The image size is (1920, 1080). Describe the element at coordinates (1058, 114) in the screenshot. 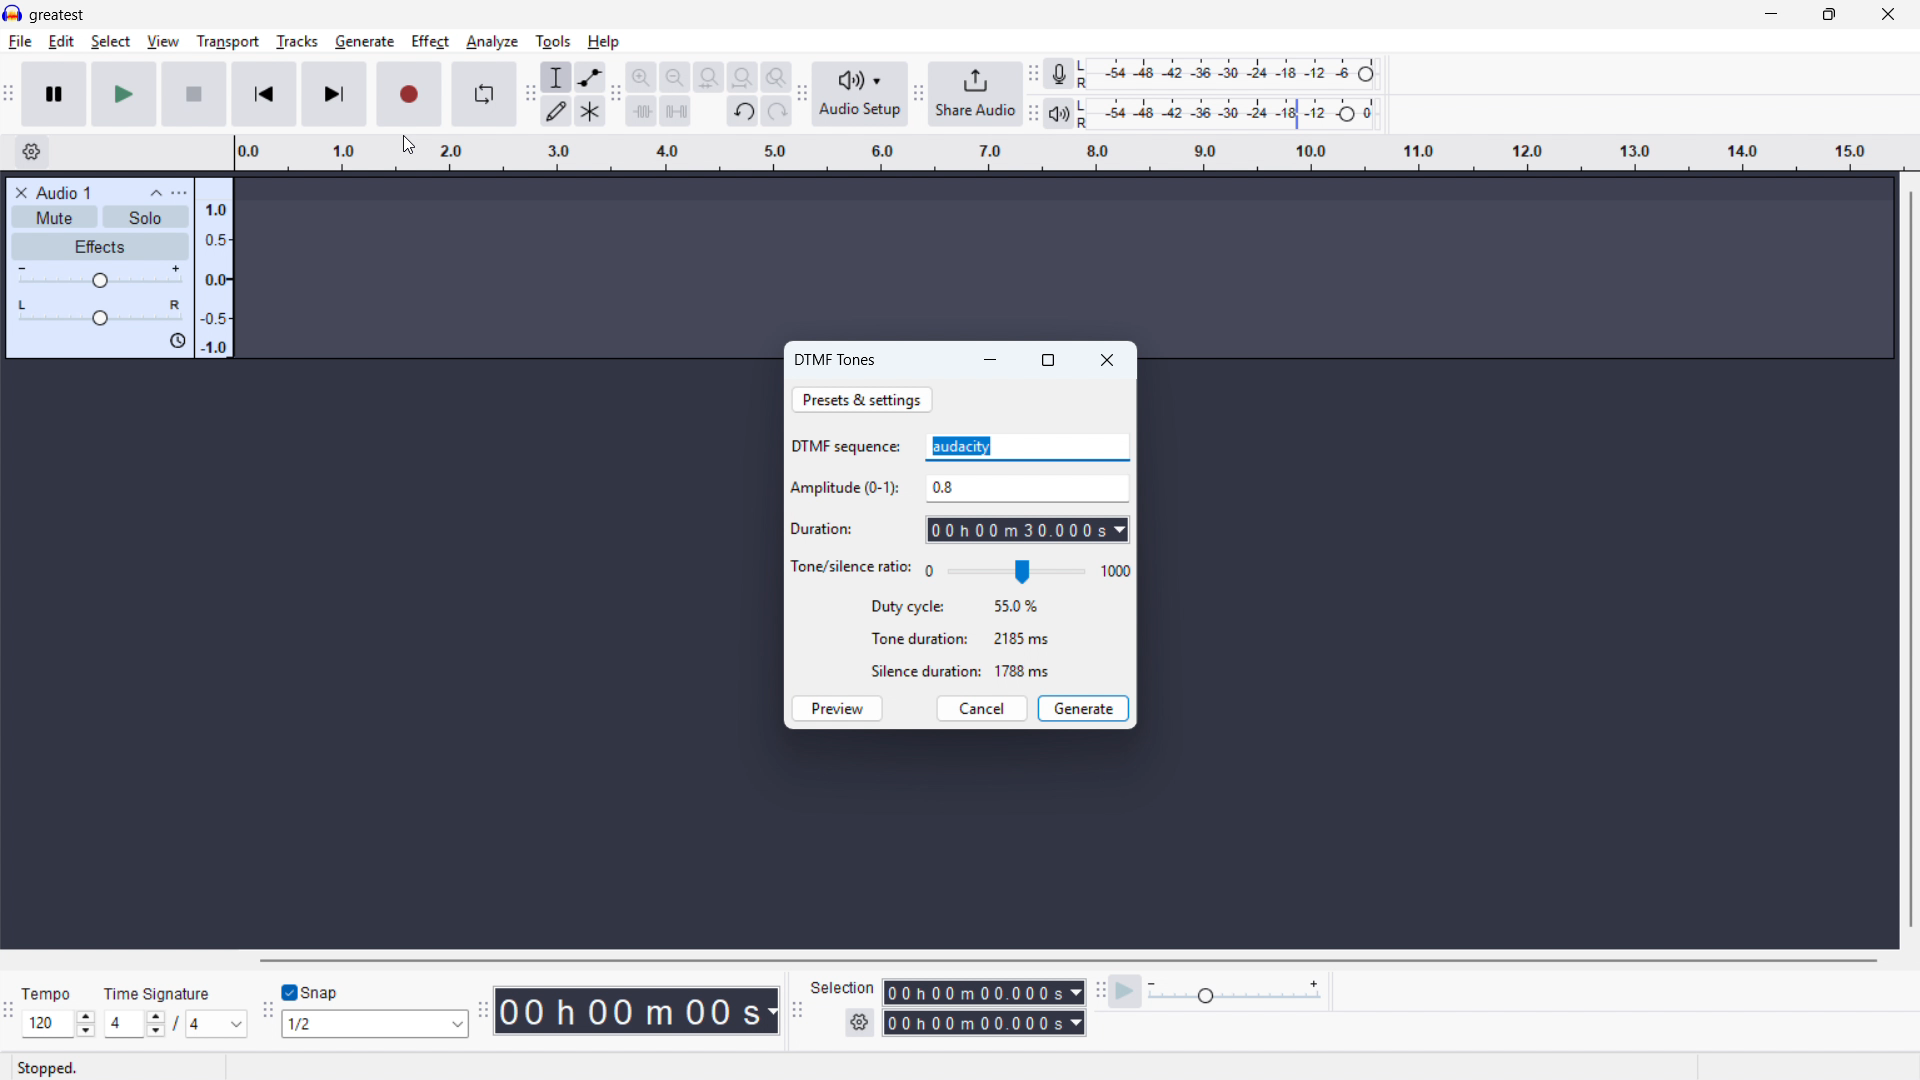

I see `playback meter` at that location.